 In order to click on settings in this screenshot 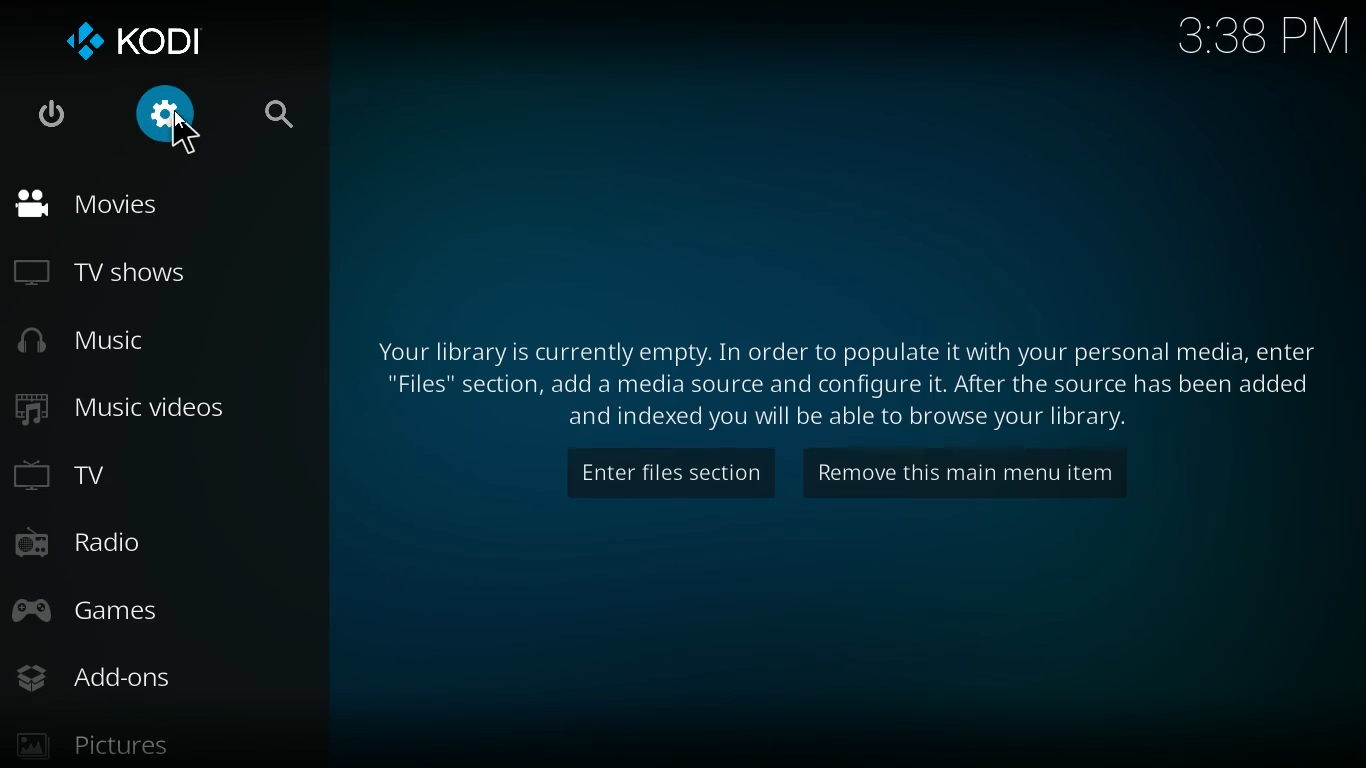, I will do `click(173, 116)`.